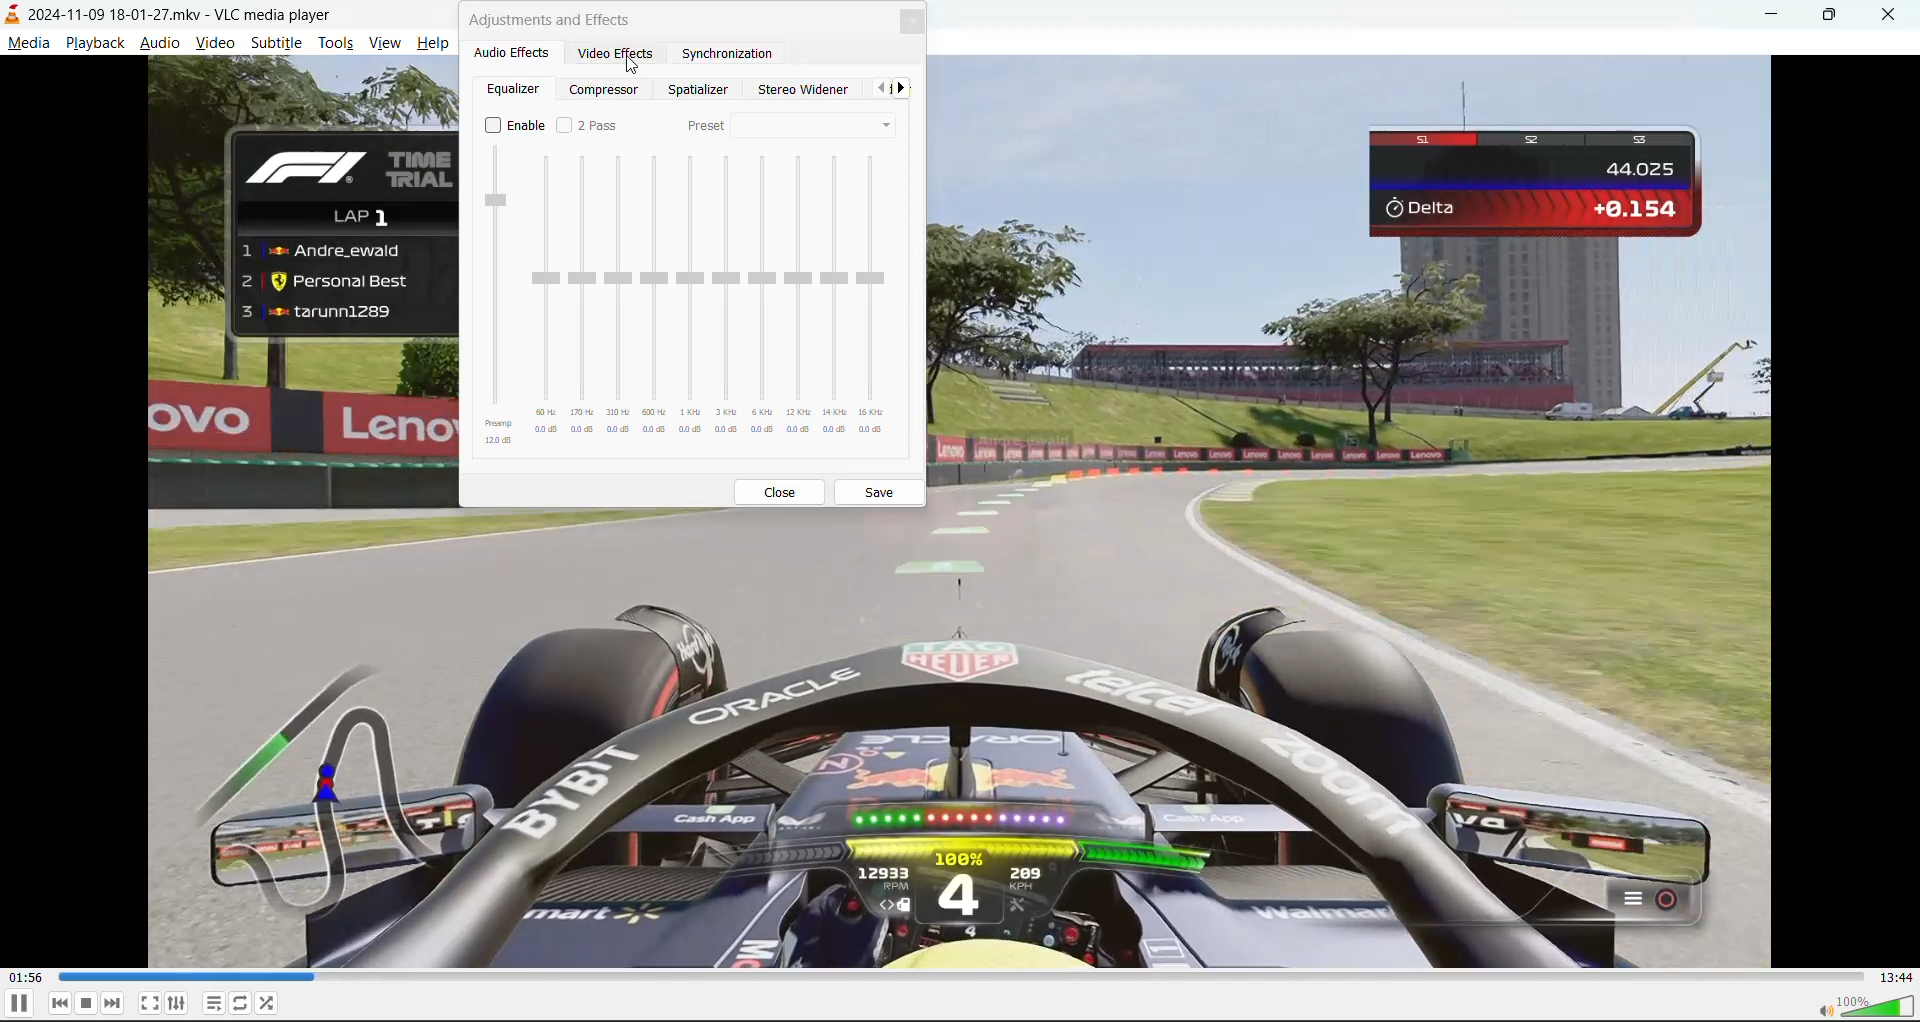 This screenshot has width=1920, height=1022. Describe the element at coordinates (520, 125) in the screenshot. I see `enable` at that location.